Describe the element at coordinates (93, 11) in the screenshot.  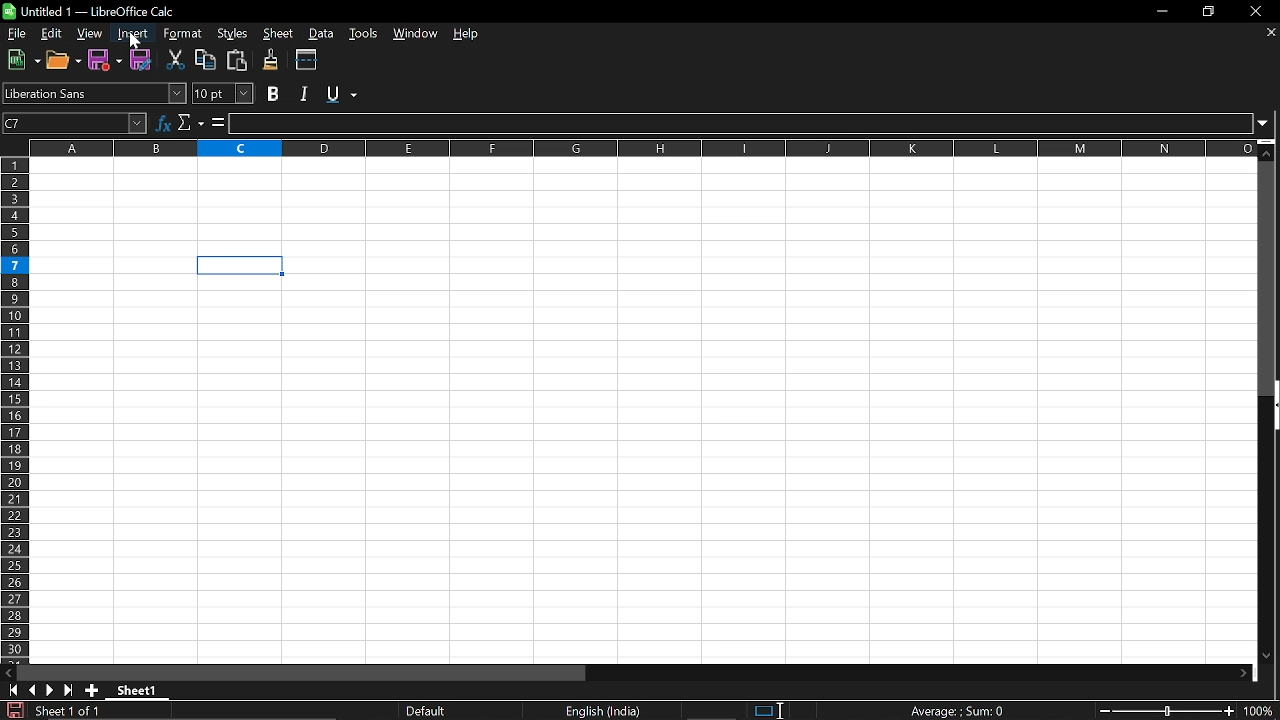
I see `Current window` at that location.